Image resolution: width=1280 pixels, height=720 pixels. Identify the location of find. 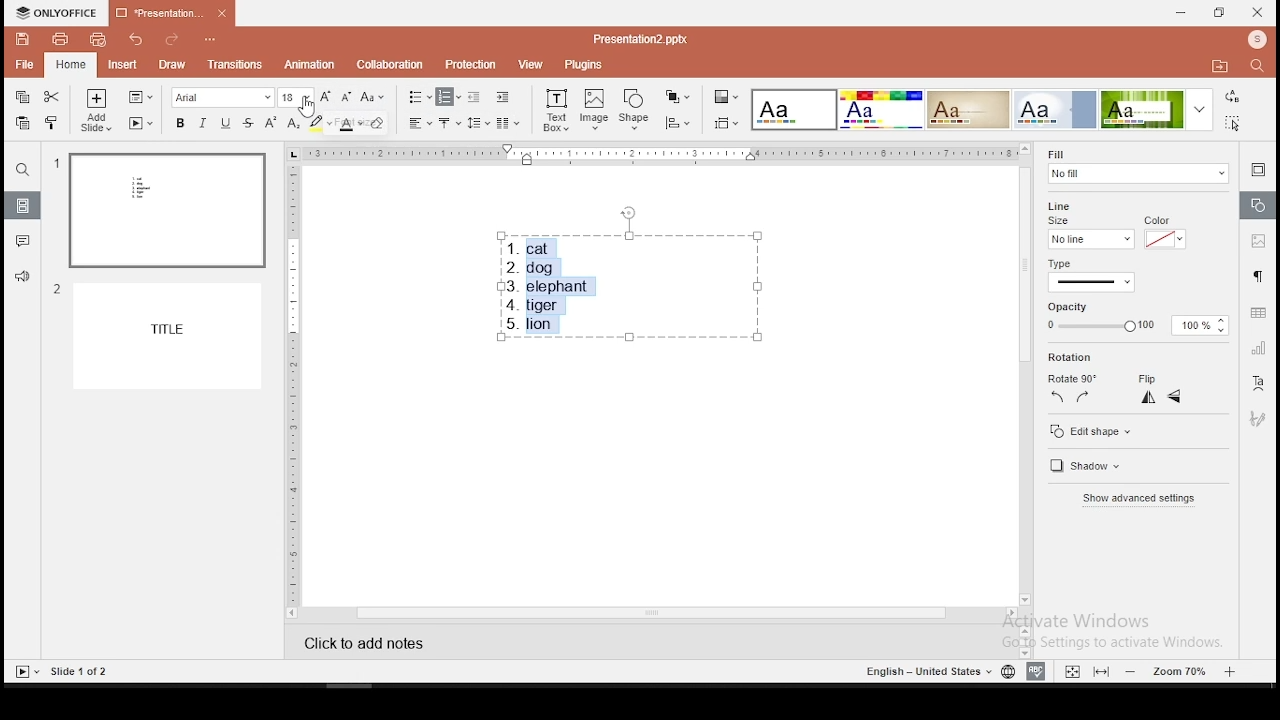
(1255, 65).